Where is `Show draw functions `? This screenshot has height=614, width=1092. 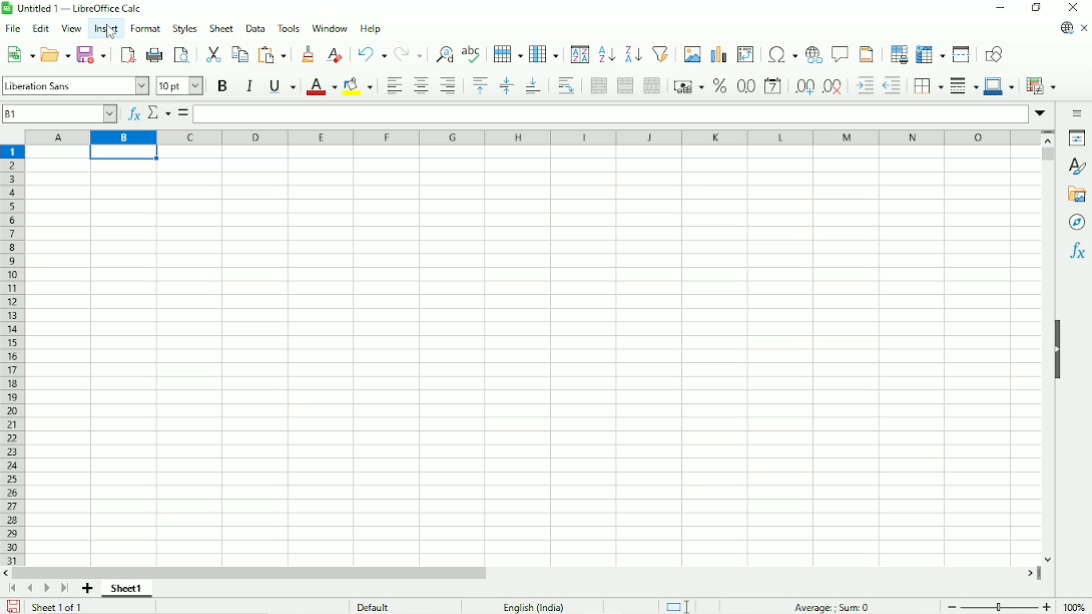 Show draw functions  is located at coordinates (995, 54).